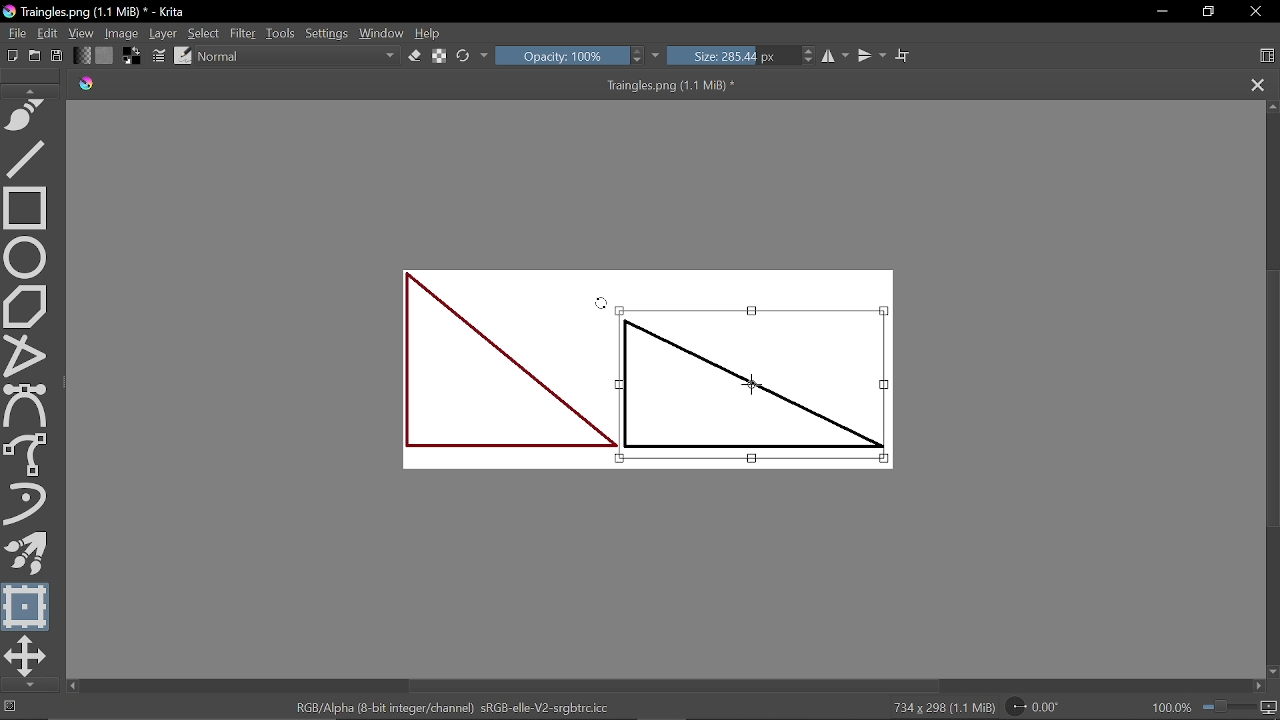  I want to click on Freehand path tool, so click(29, 117).